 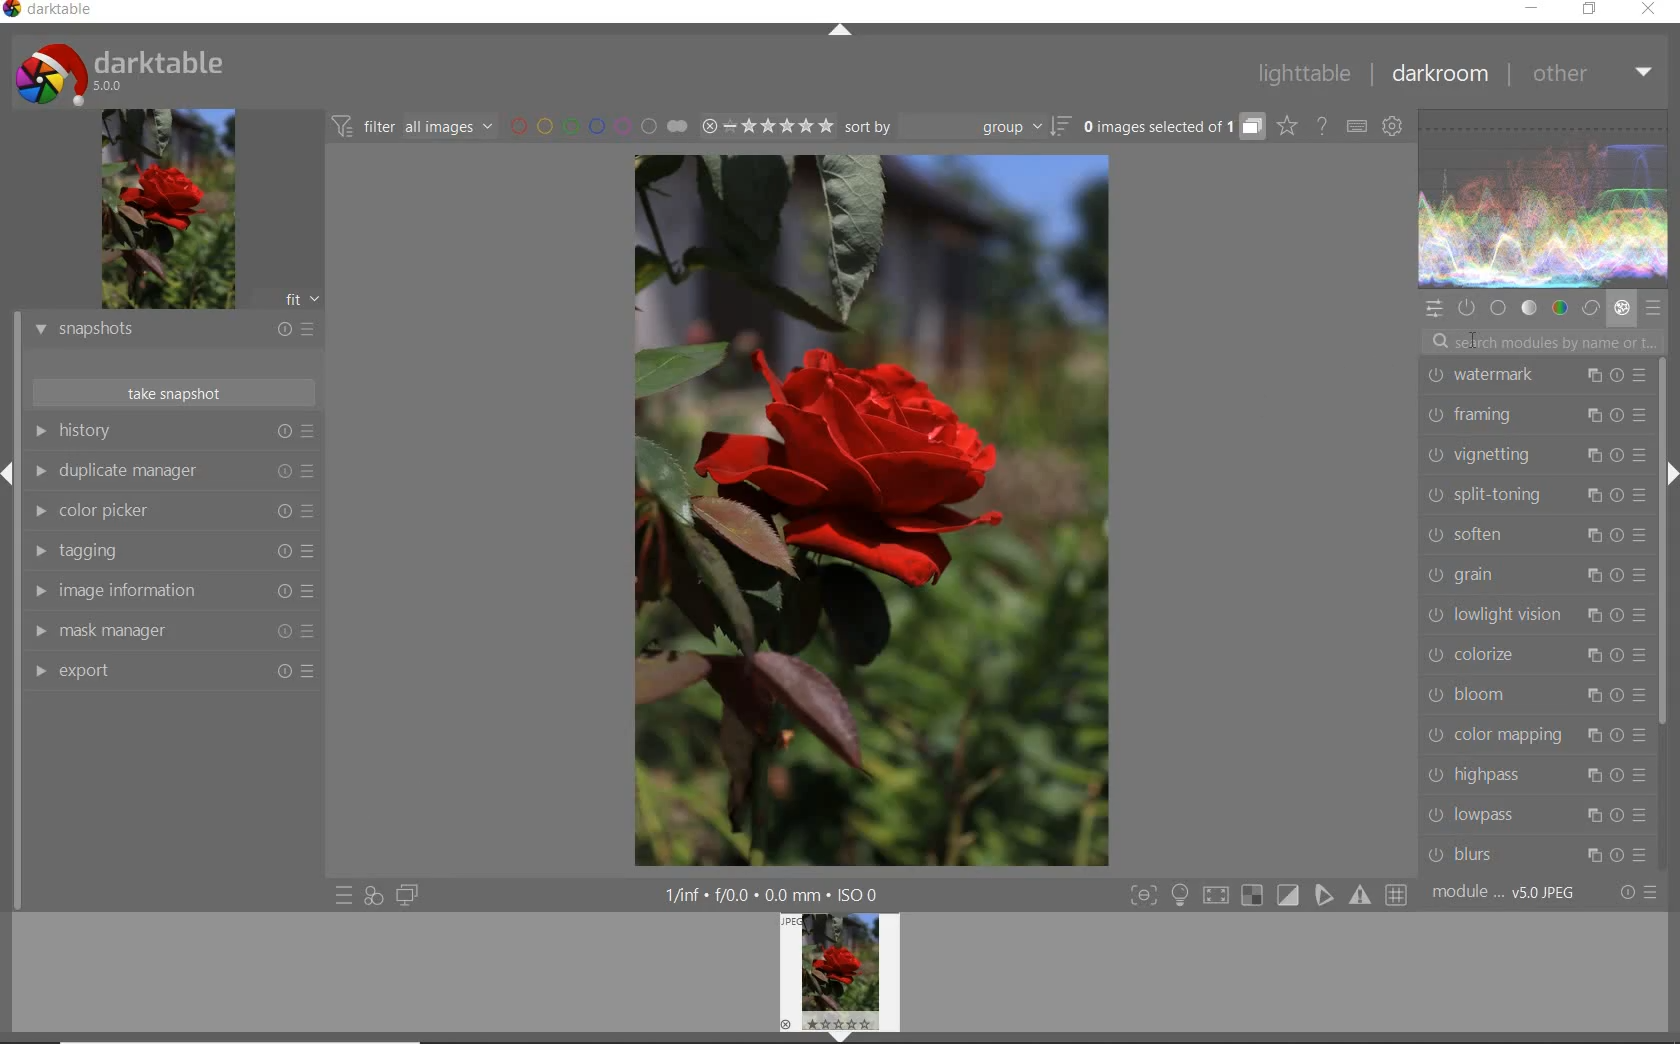 I want to click on show global preferences, so click(x=1391, y=128).